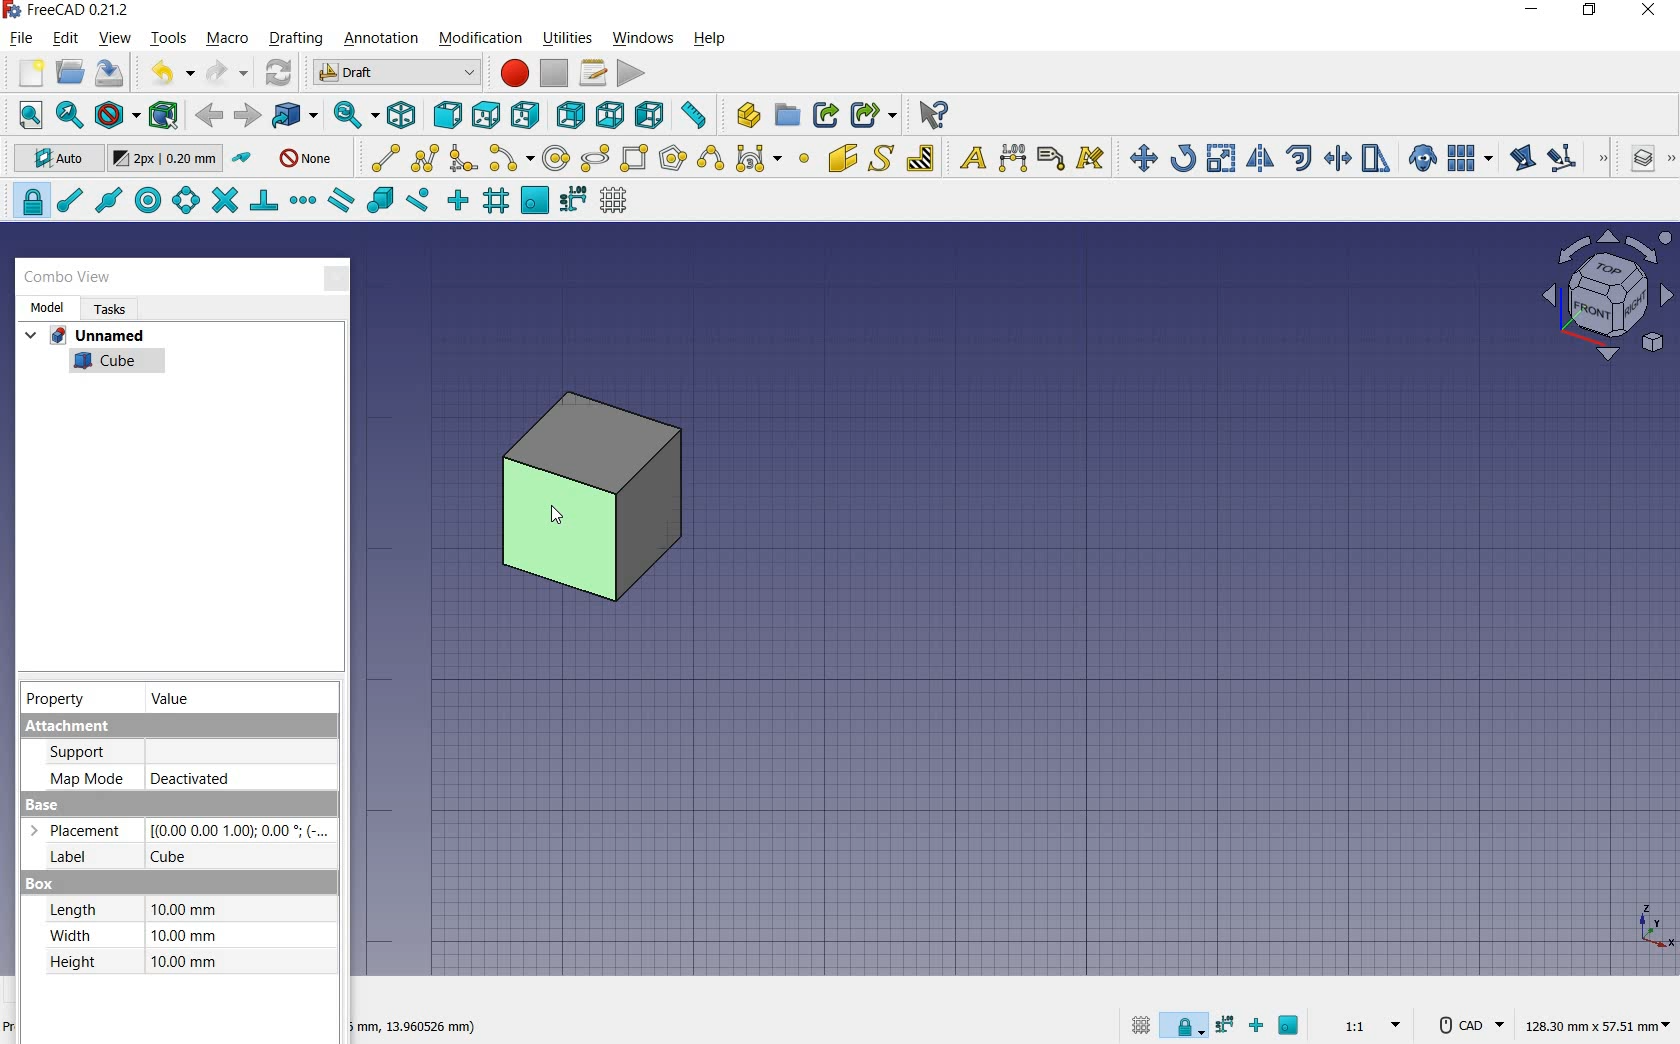 The image size is (1680, 1044). I want to click on redo, so click(224, 73).